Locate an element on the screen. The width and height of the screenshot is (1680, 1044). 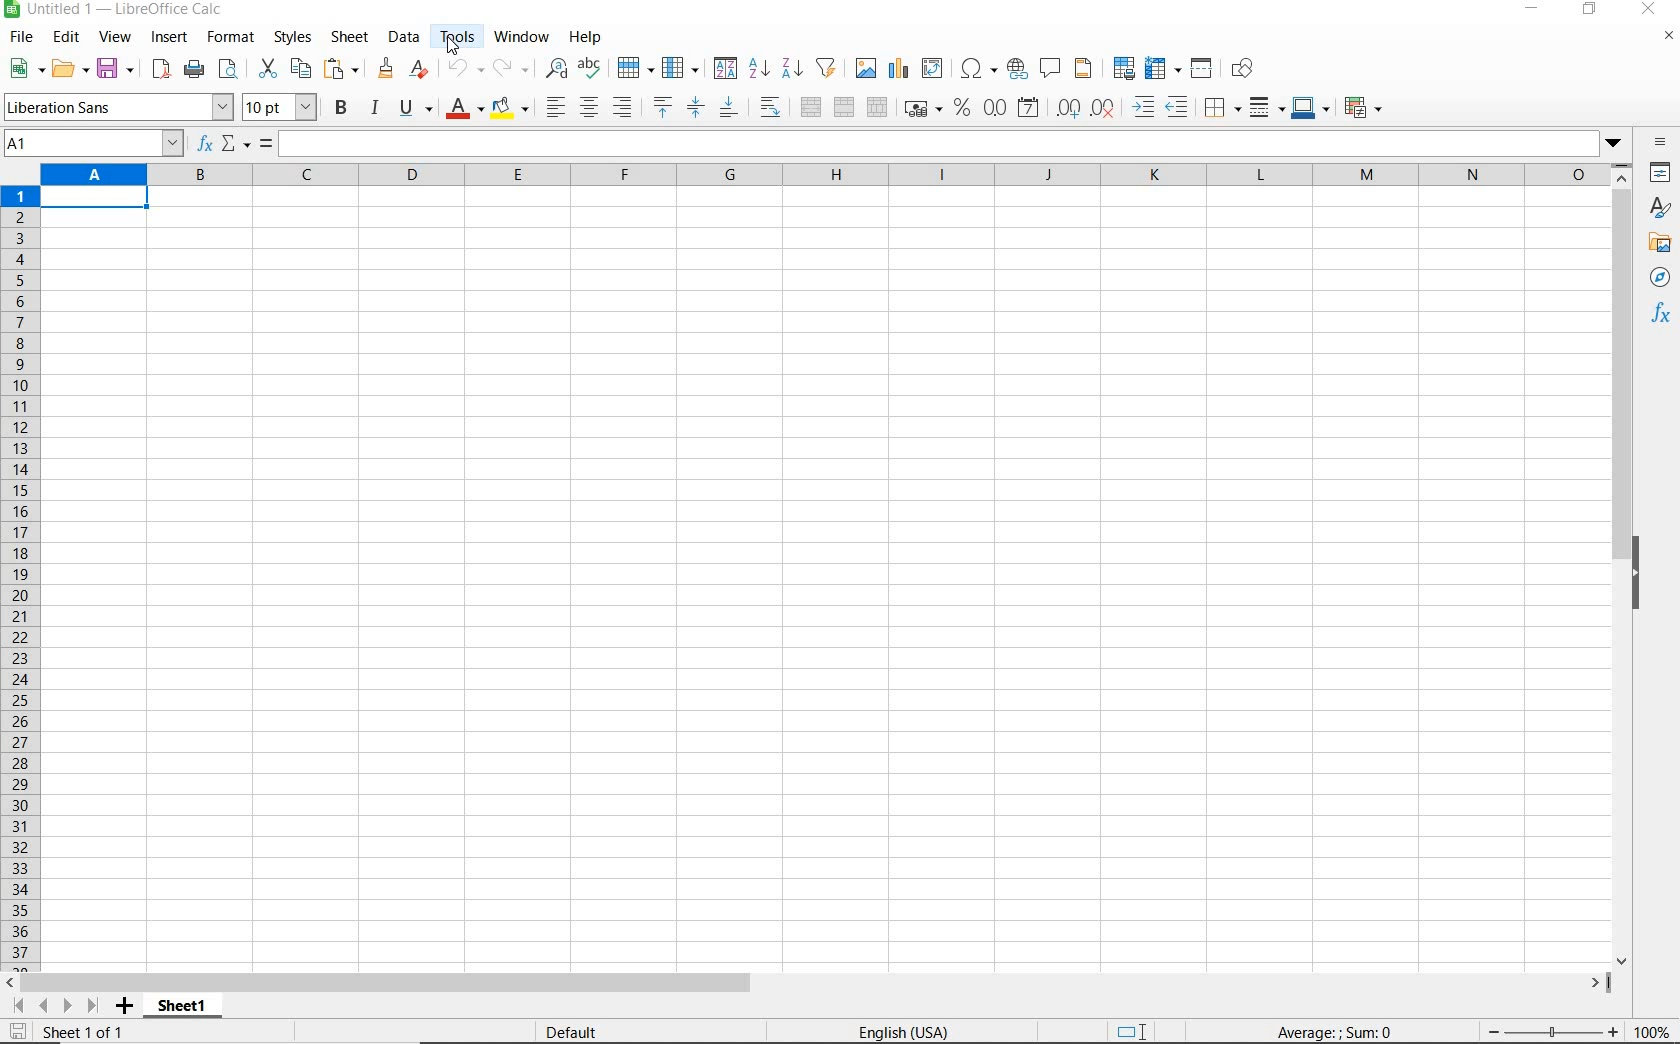
format as percent is located at coordinates (962, 107).